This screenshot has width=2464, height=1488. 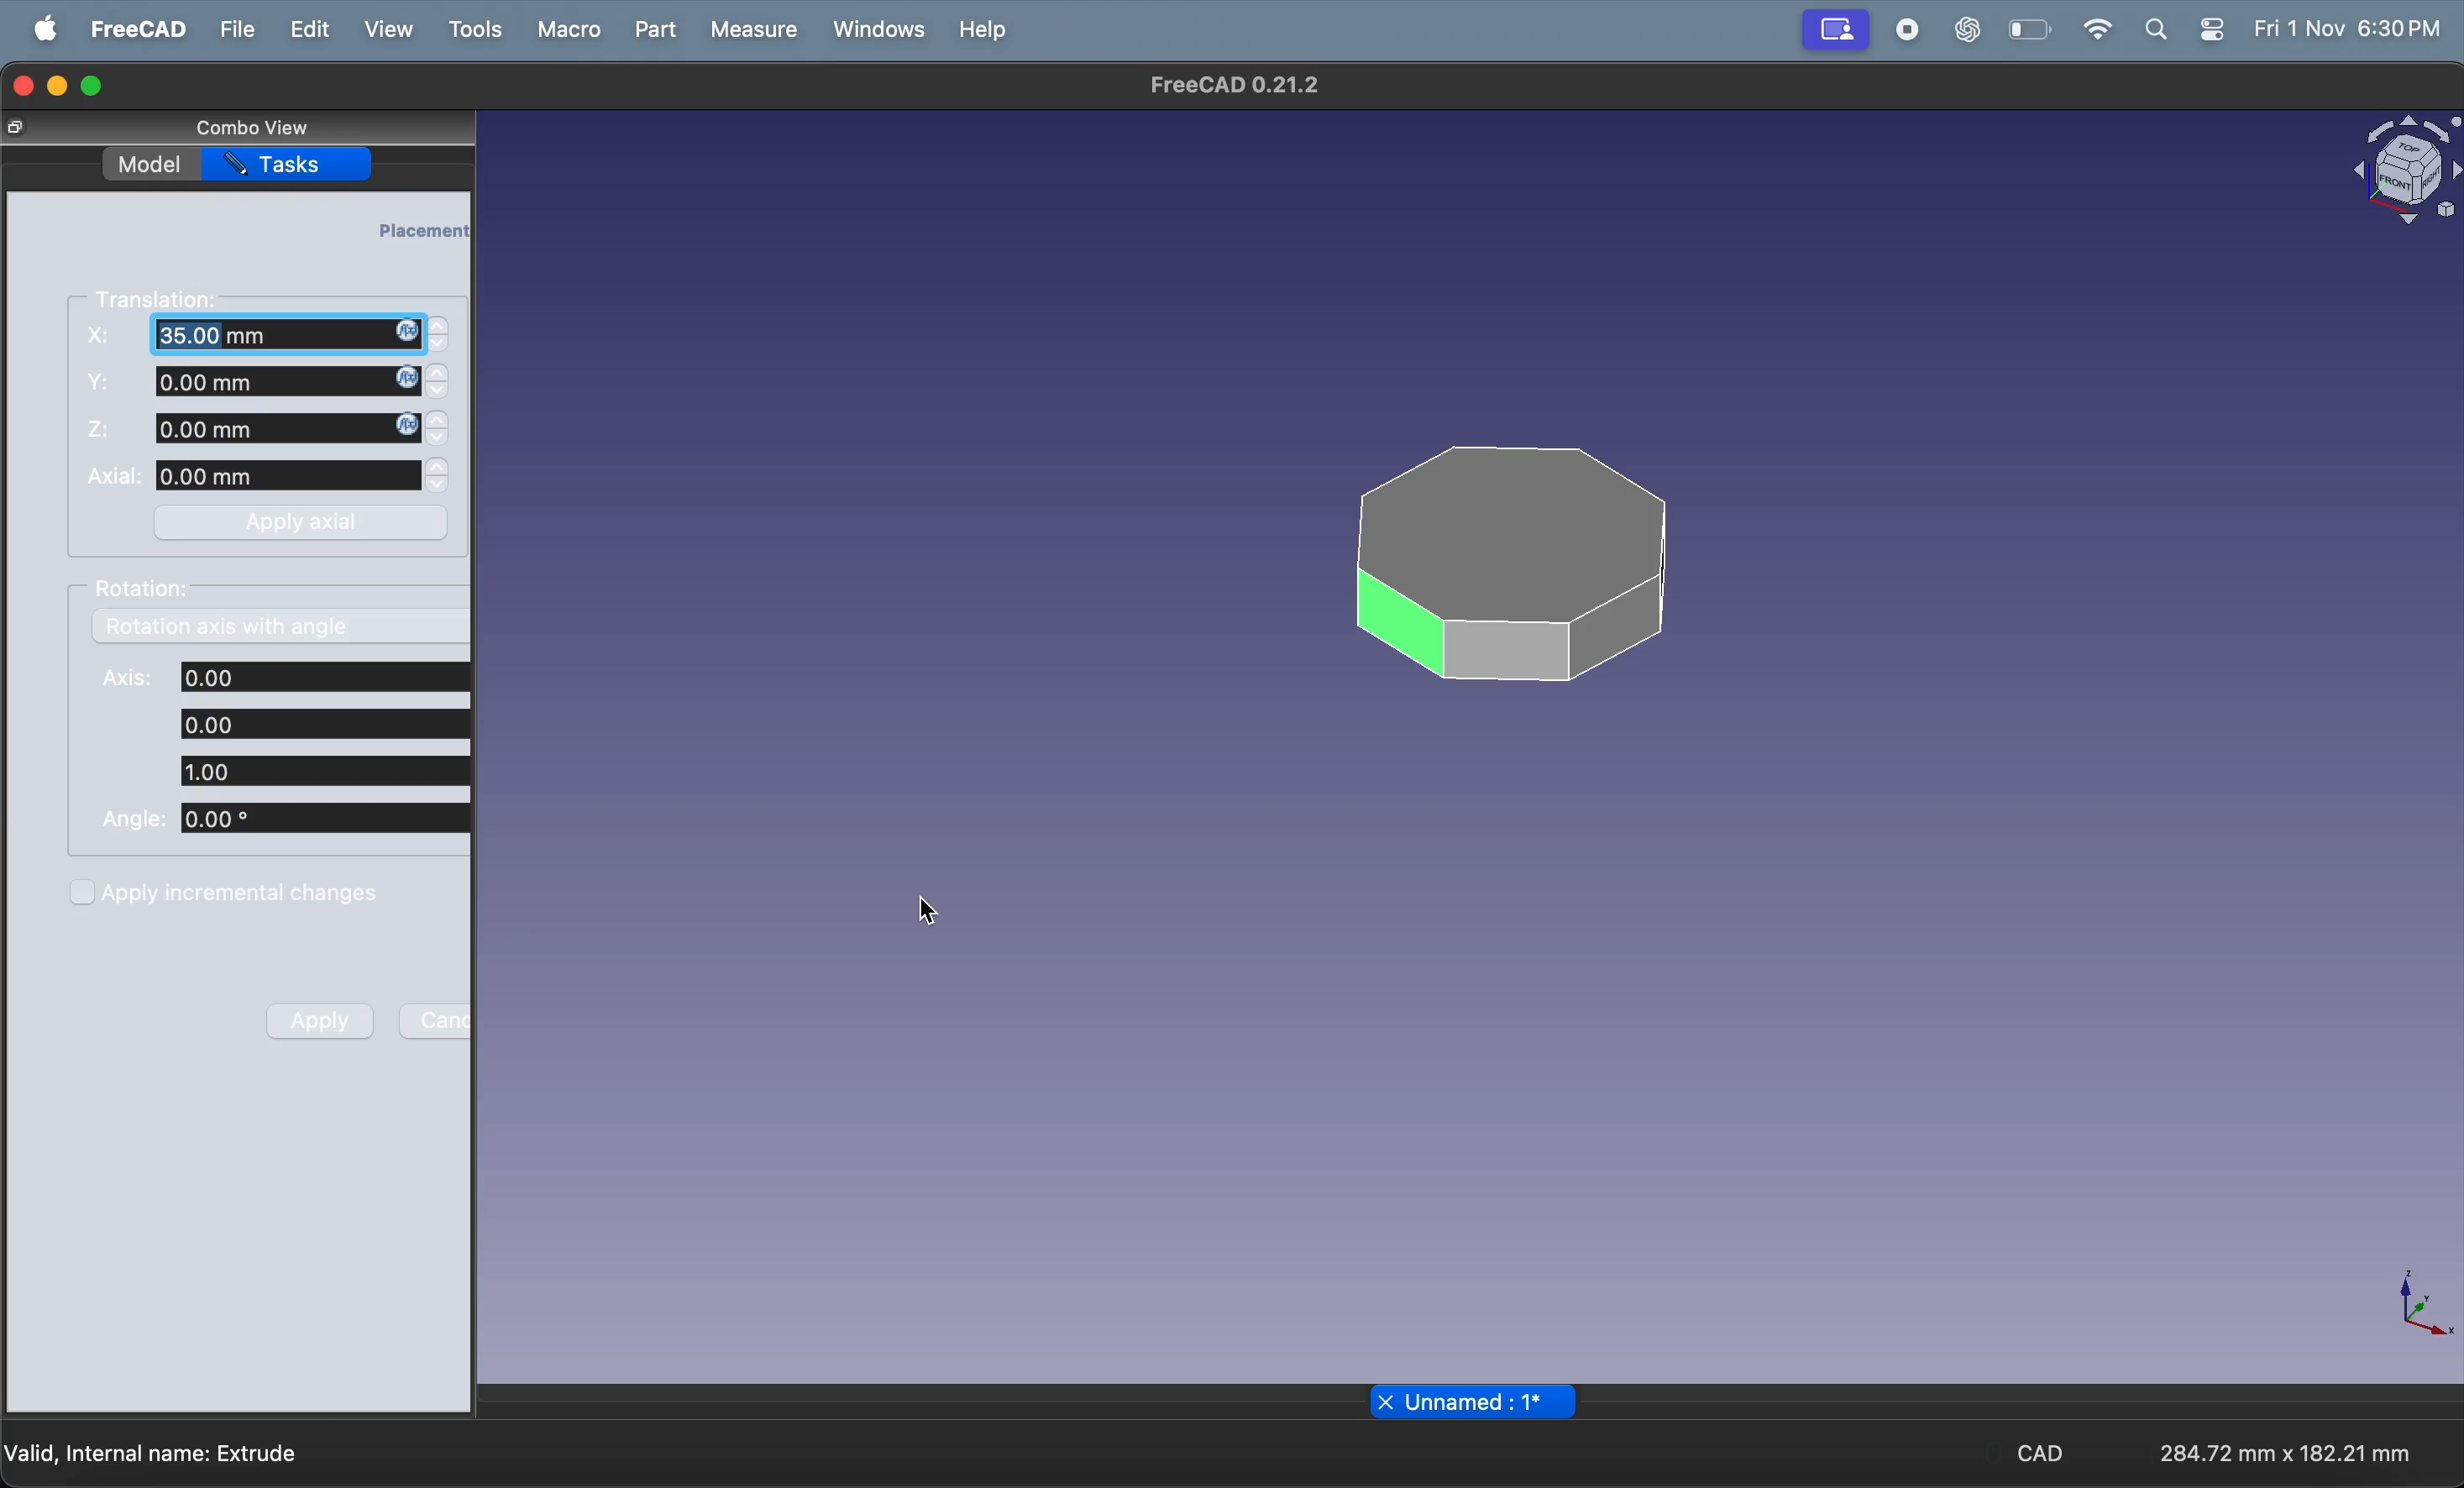 What do you see at coordinates (164, 297) in the screenshot?
I see `translation` at bounding box center [164, 297].